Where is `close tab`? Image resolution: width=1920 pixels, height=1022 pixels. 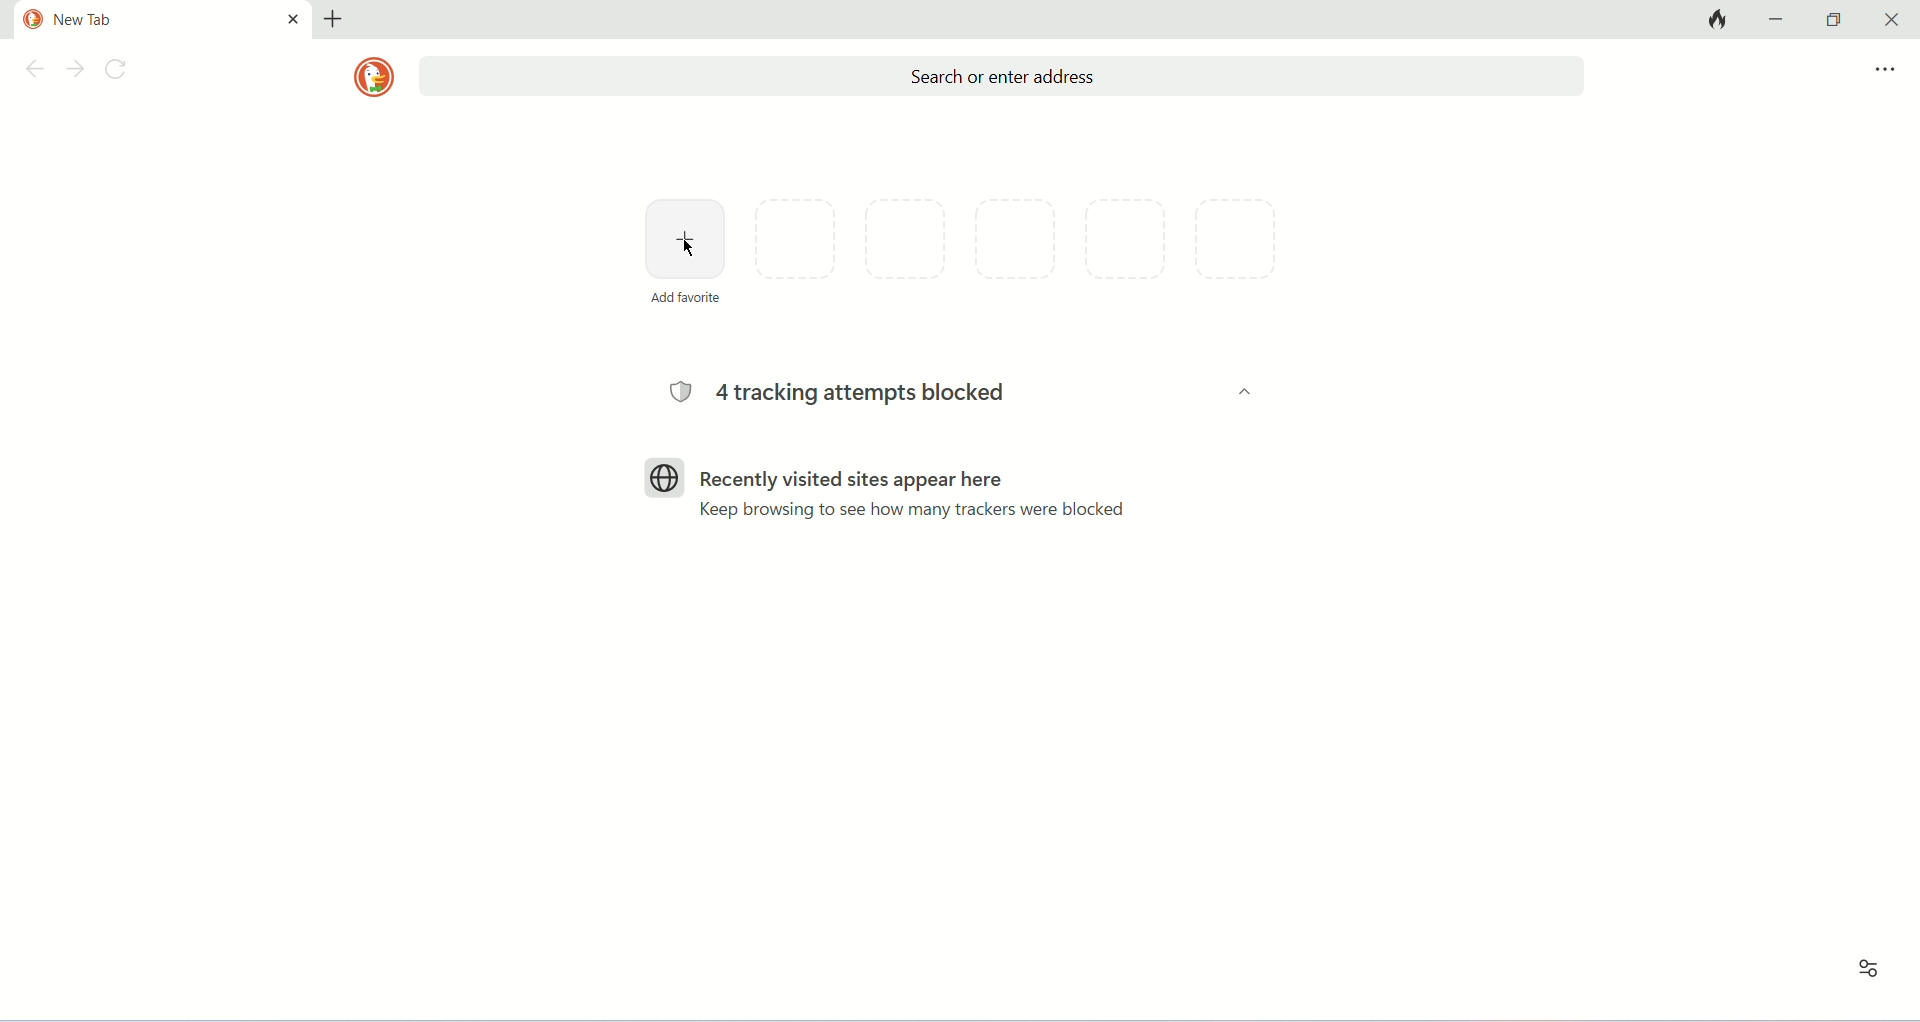
close tab is located at coordinates (293, 18).